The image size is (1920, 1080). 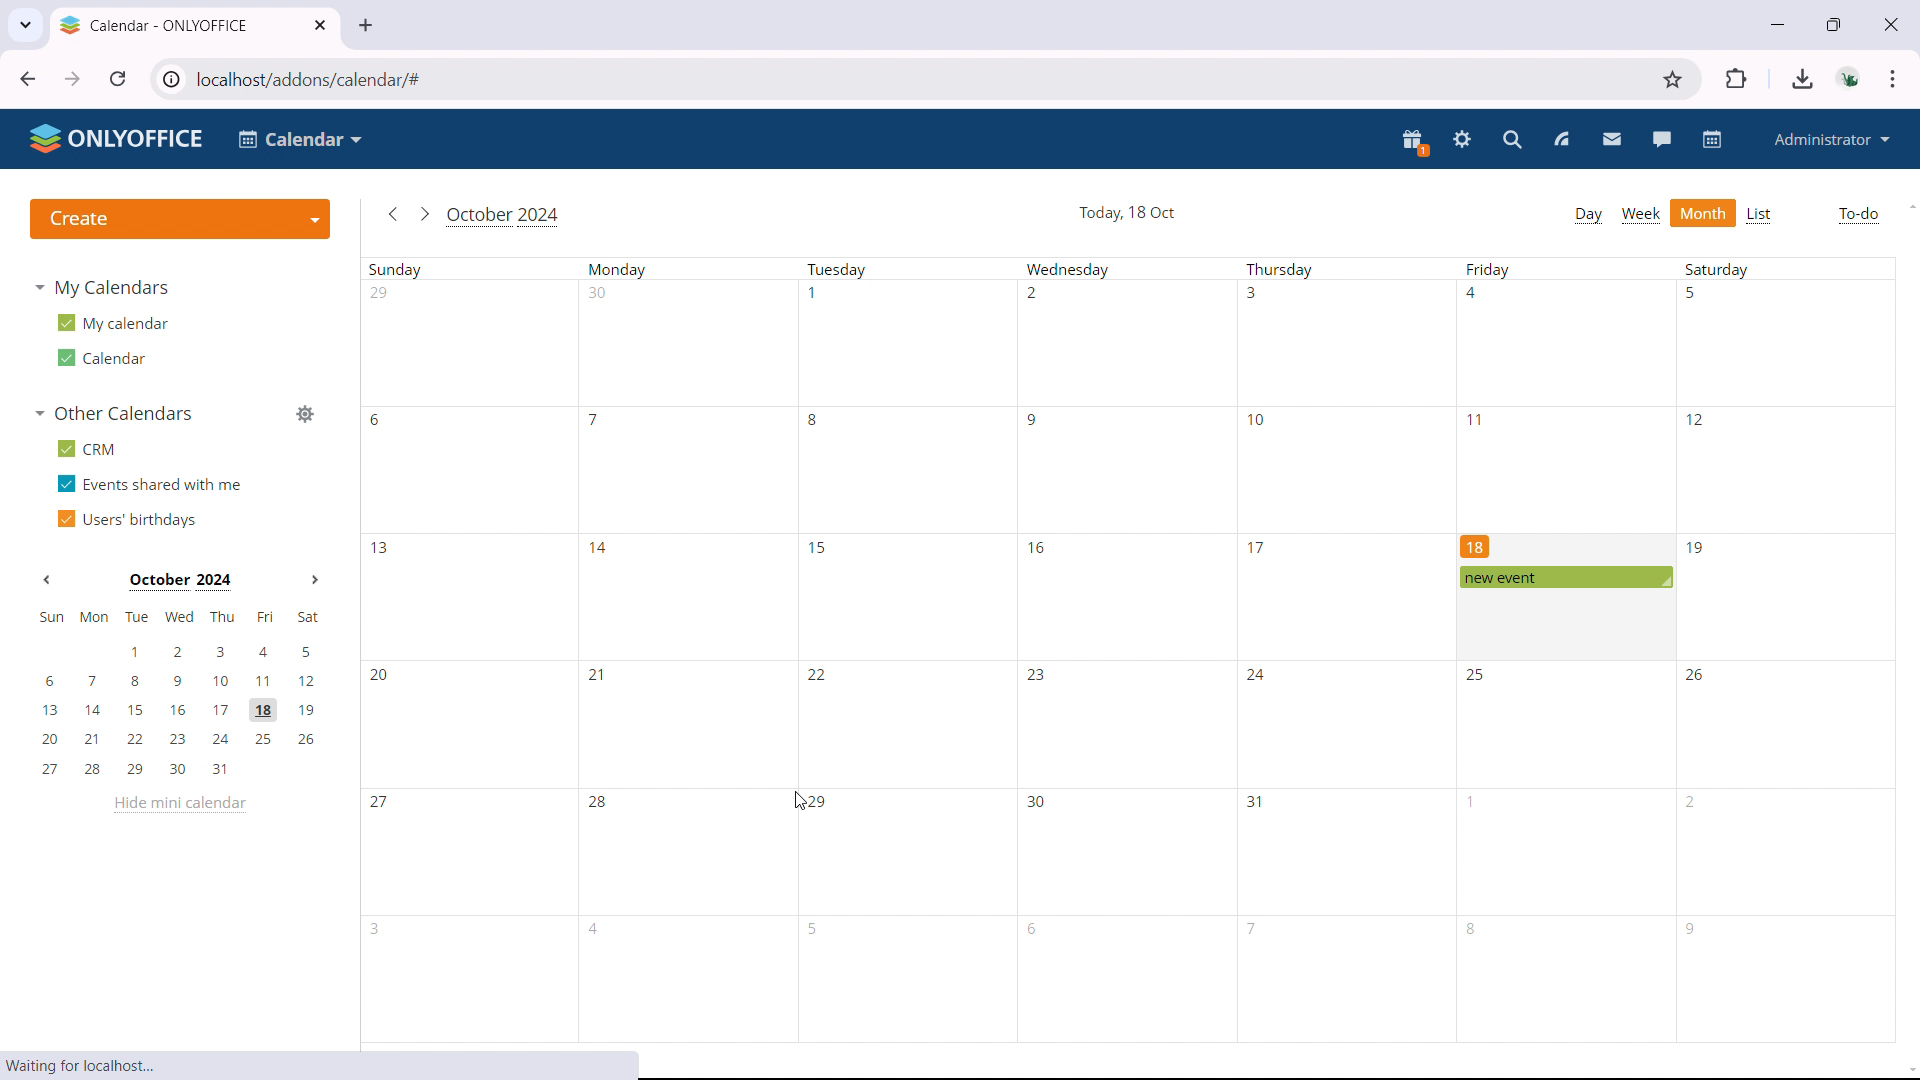 What do you see at coordinates (381, 549) in the screenshot?
I see `13` at bounding box center [381, 549].